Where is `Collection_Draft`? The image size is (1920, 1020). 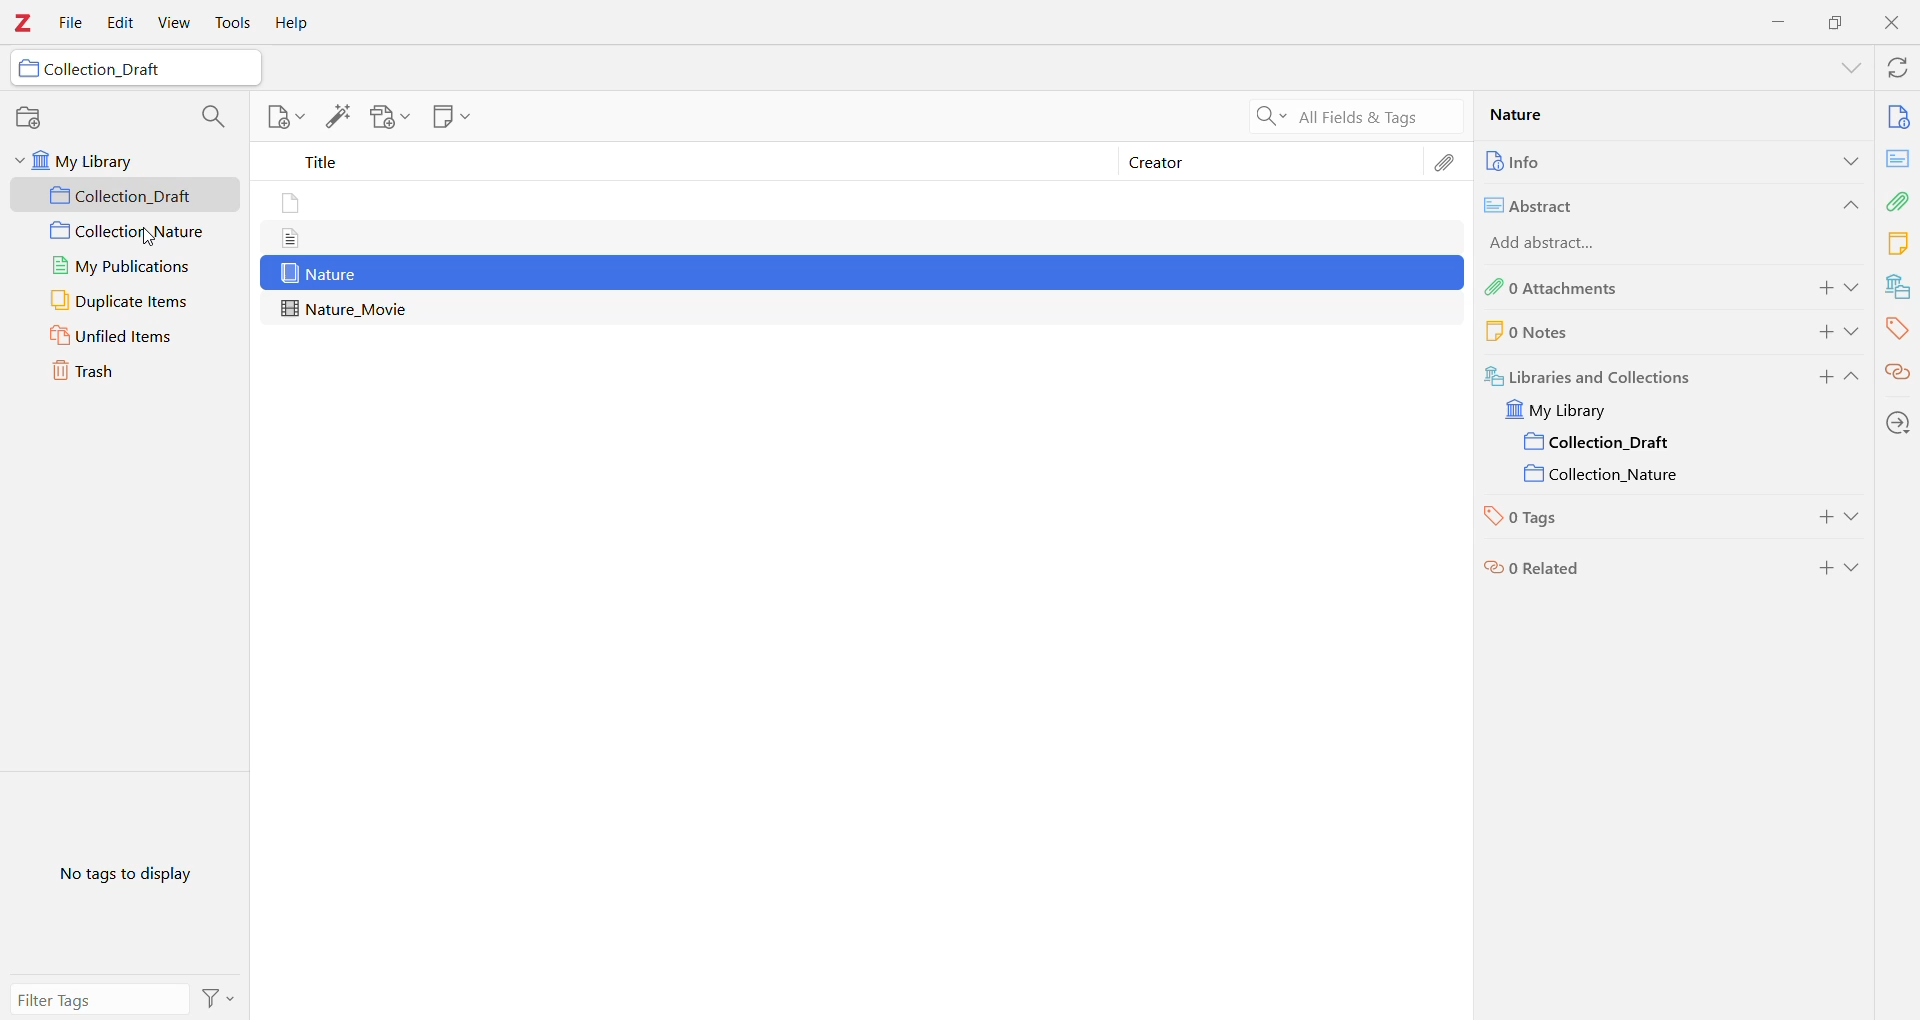
Collection_Draft is located at coordinates (127, 195).